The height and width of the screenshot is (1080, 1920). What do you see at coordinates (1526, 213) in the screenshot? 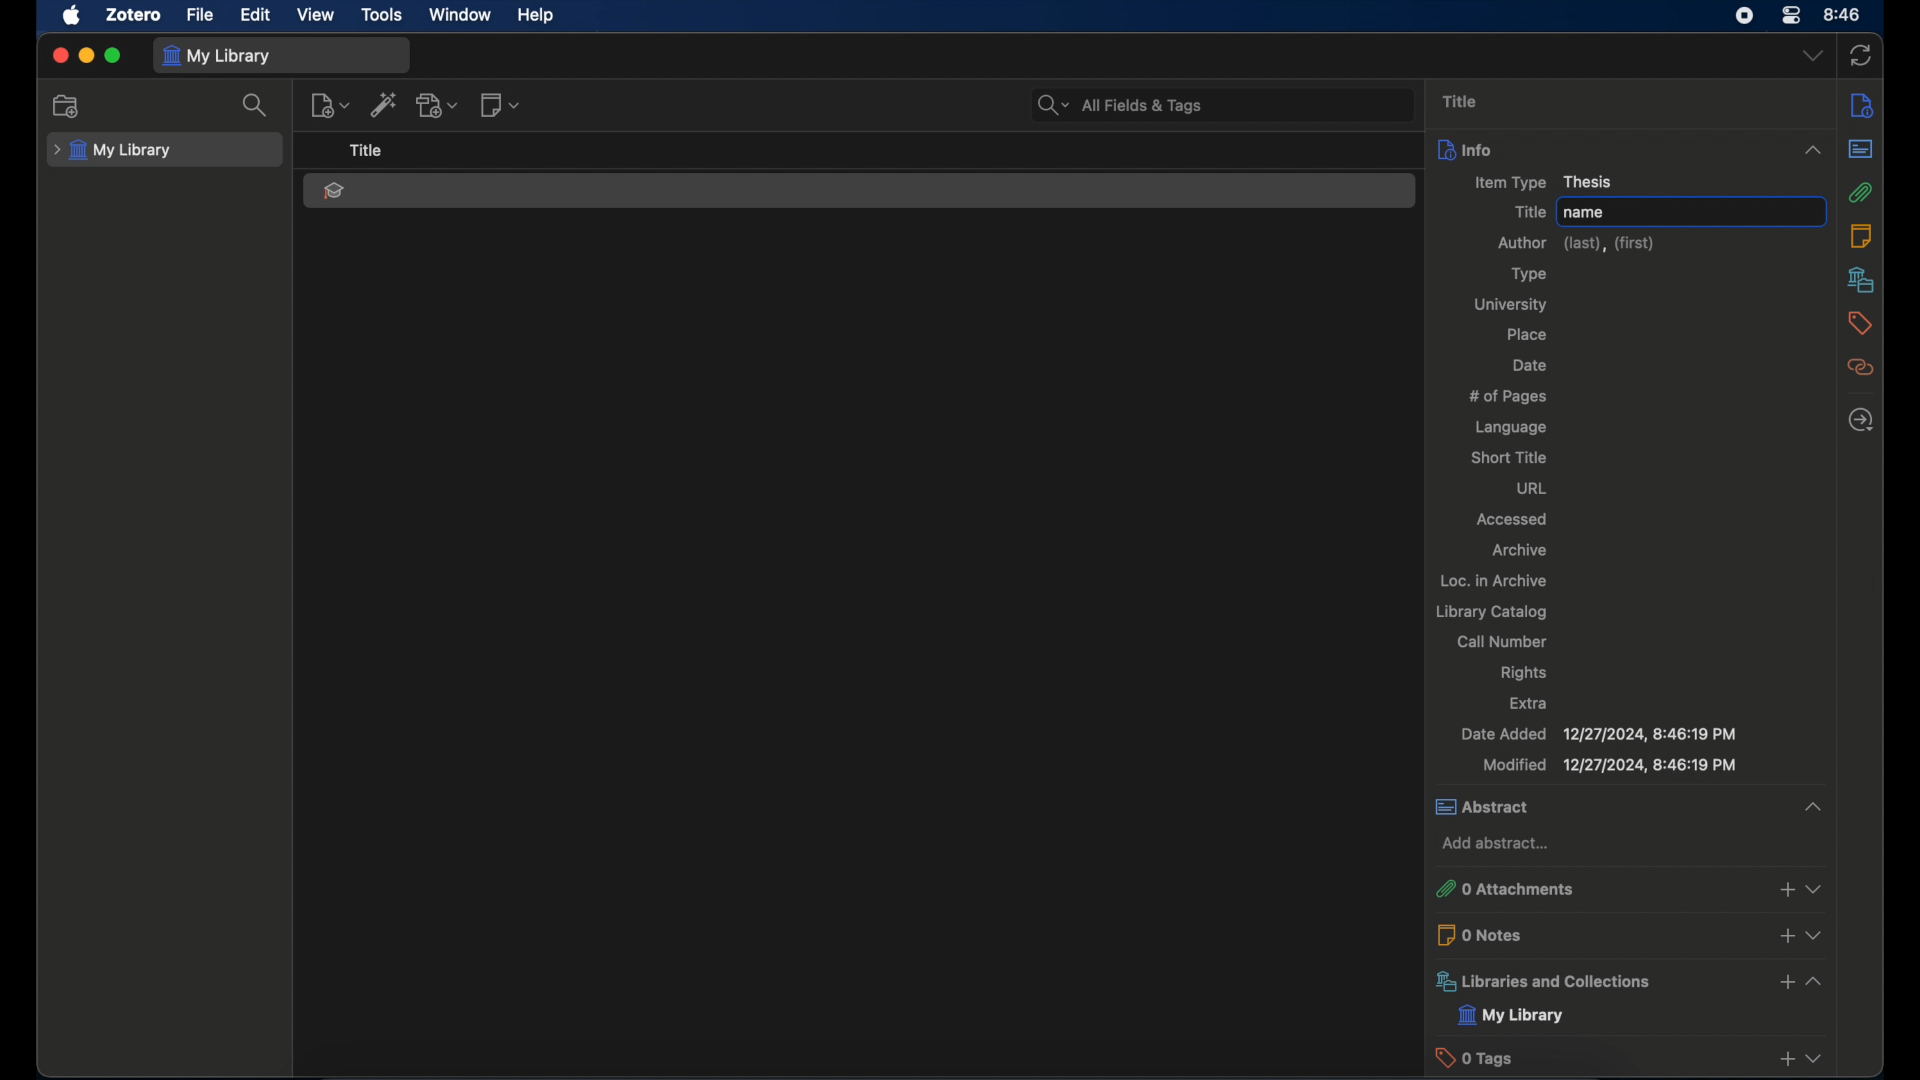
I see `title` at bounding box center [1526, 213].